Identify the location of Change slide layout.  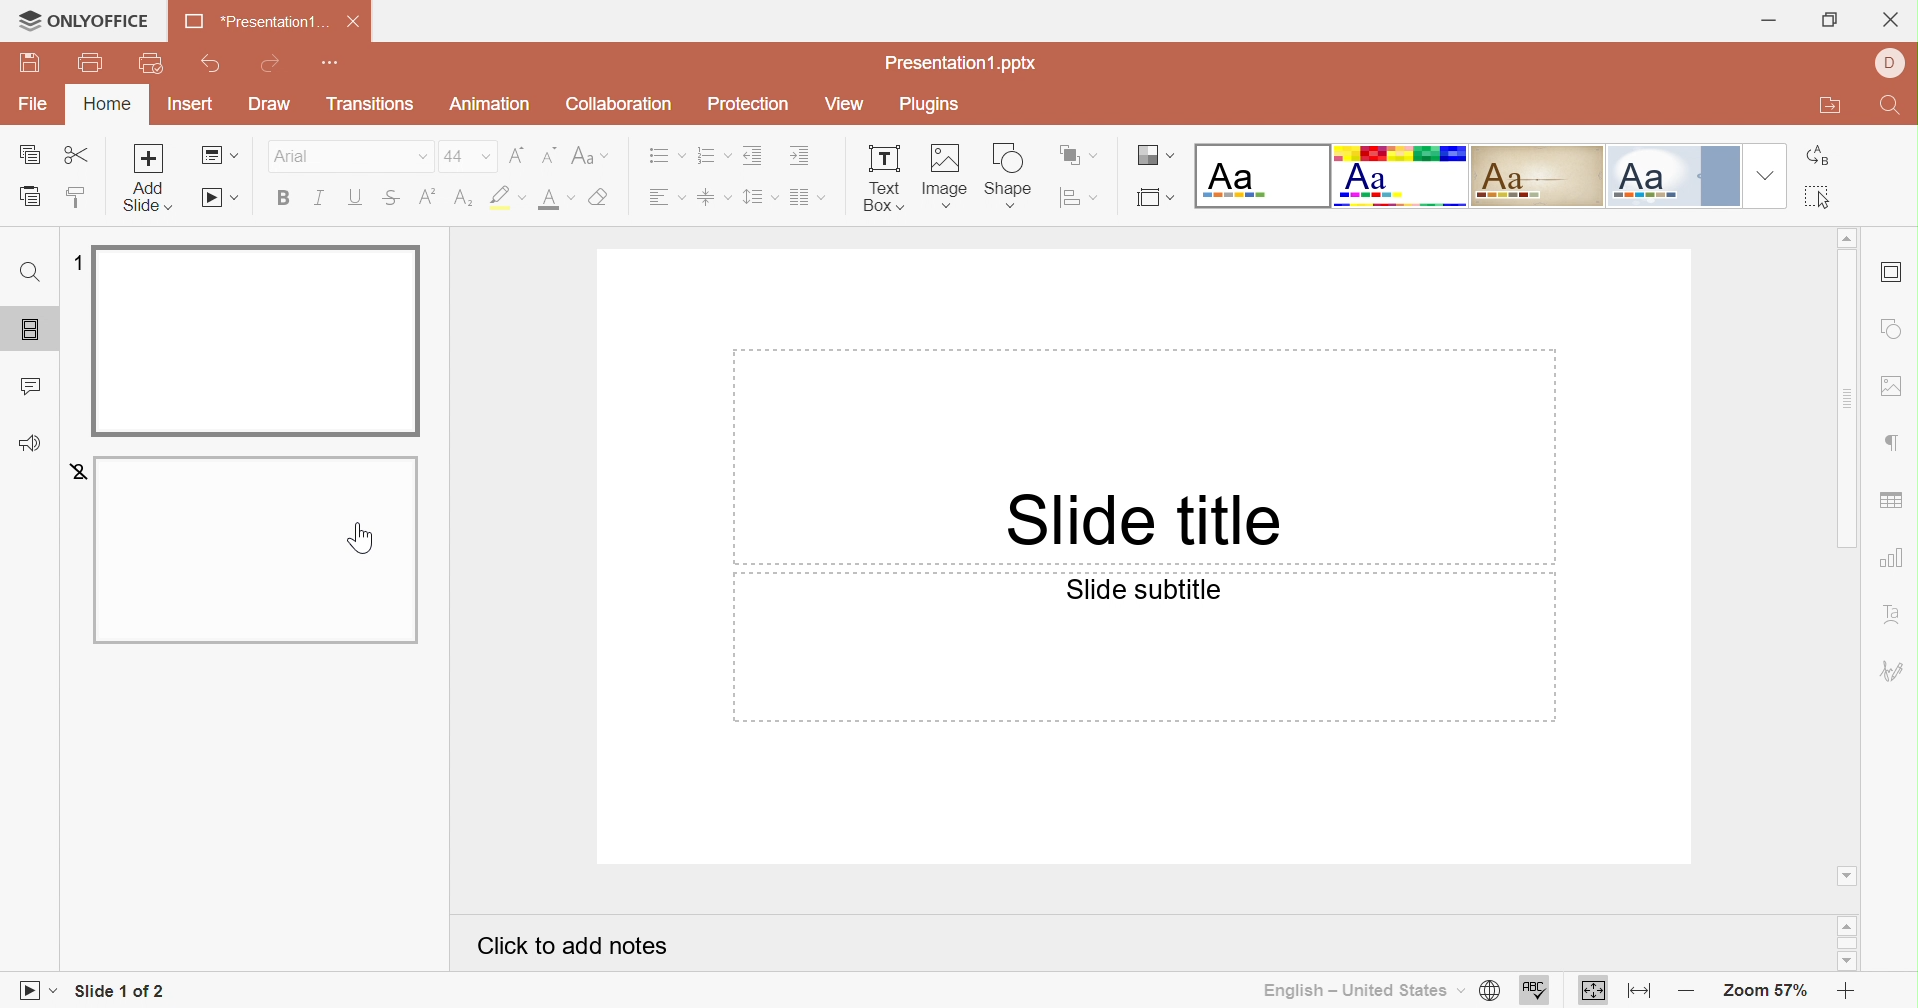
(222, 156).